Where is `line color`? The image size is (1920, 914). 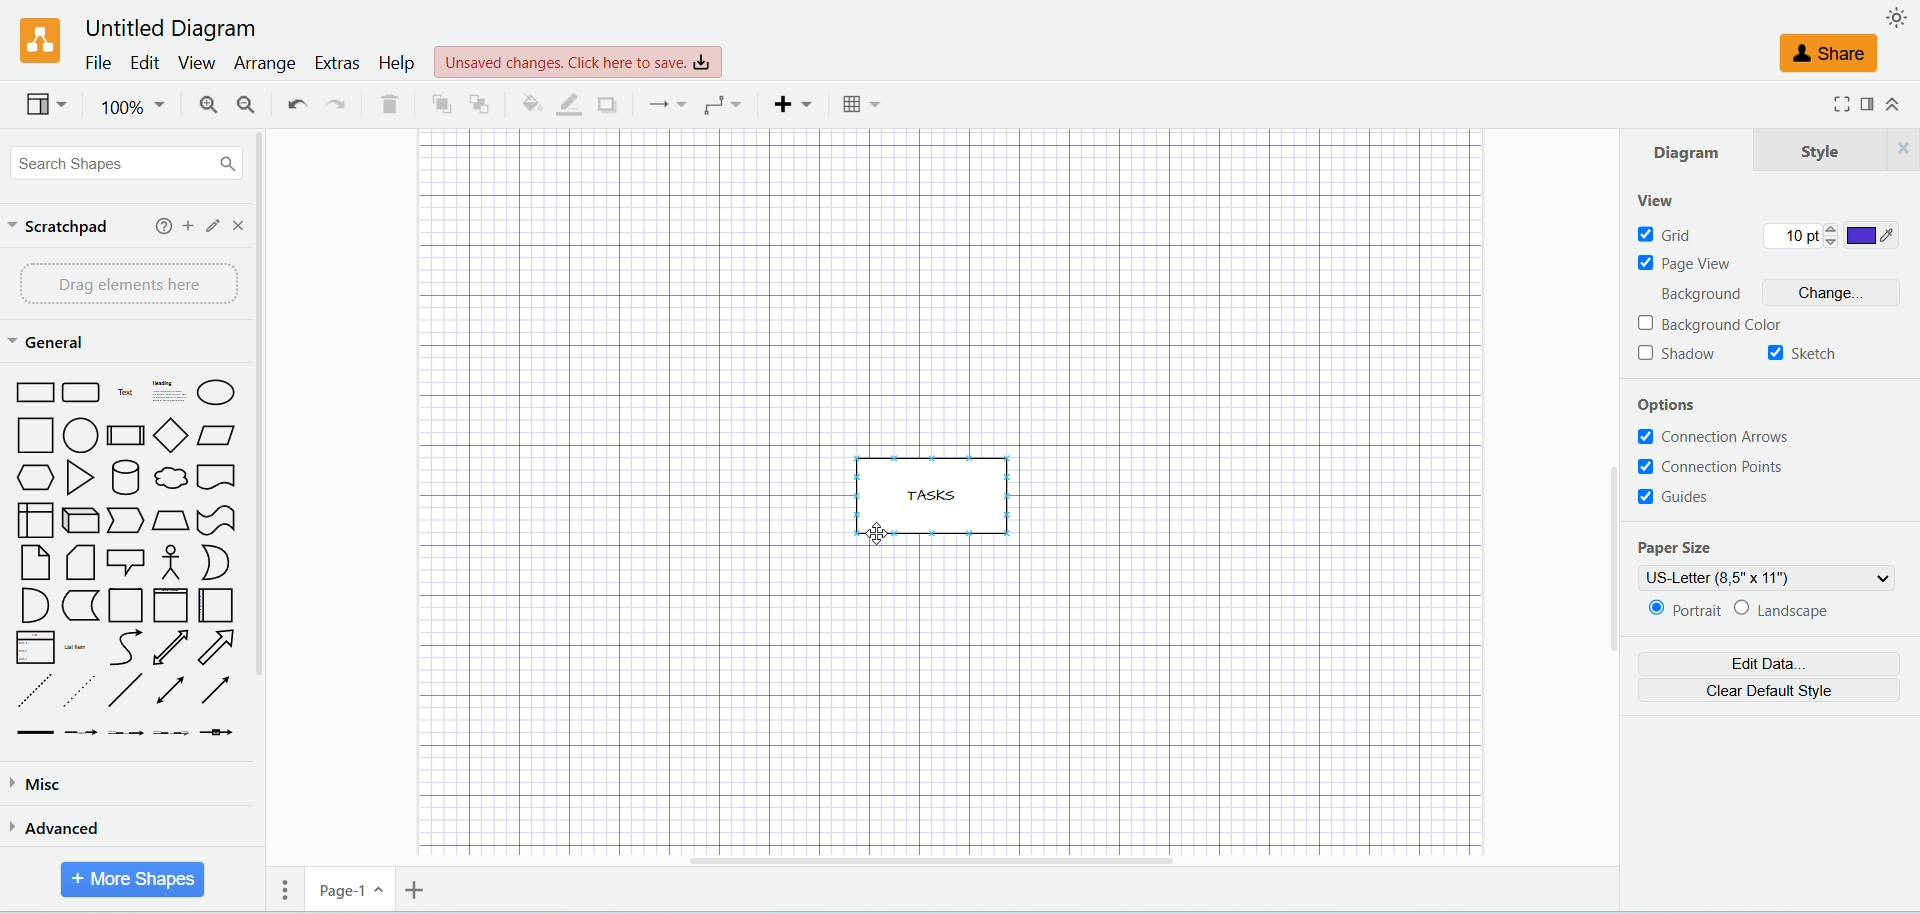
line color is located at coordinates (562, 103).